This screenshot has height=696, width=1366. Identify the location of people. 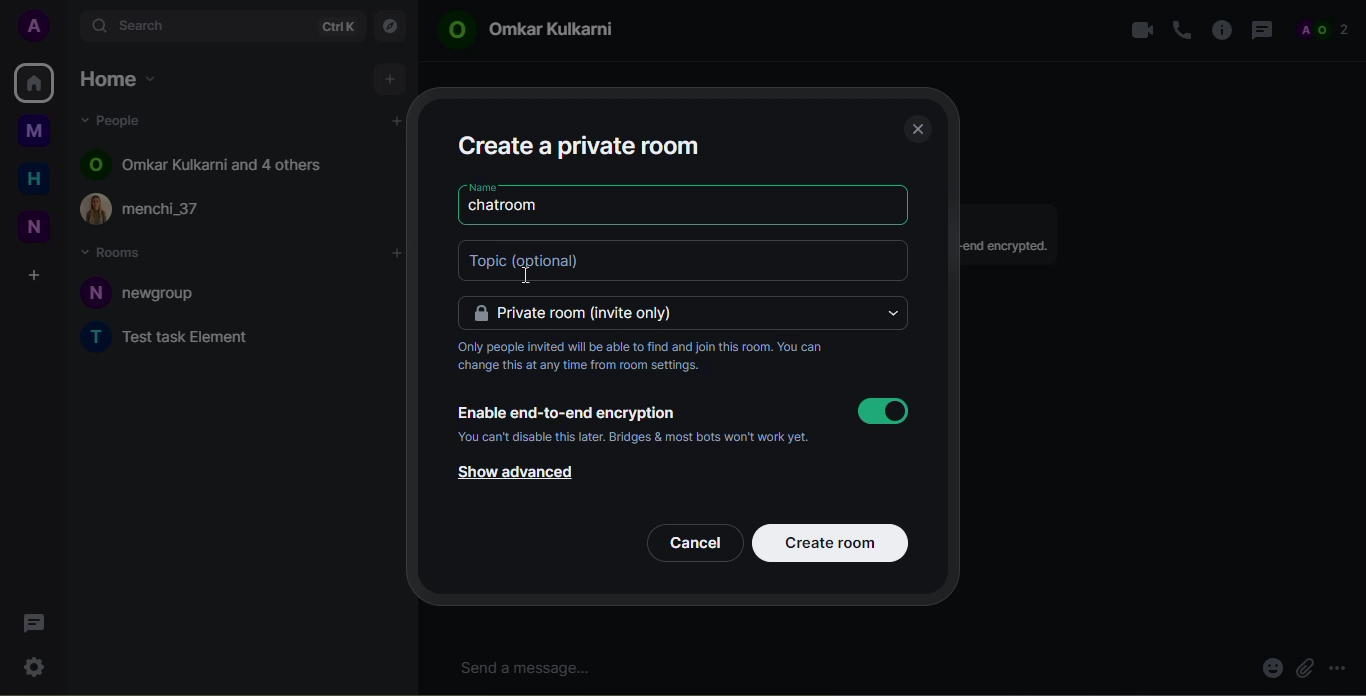
(120, 120).